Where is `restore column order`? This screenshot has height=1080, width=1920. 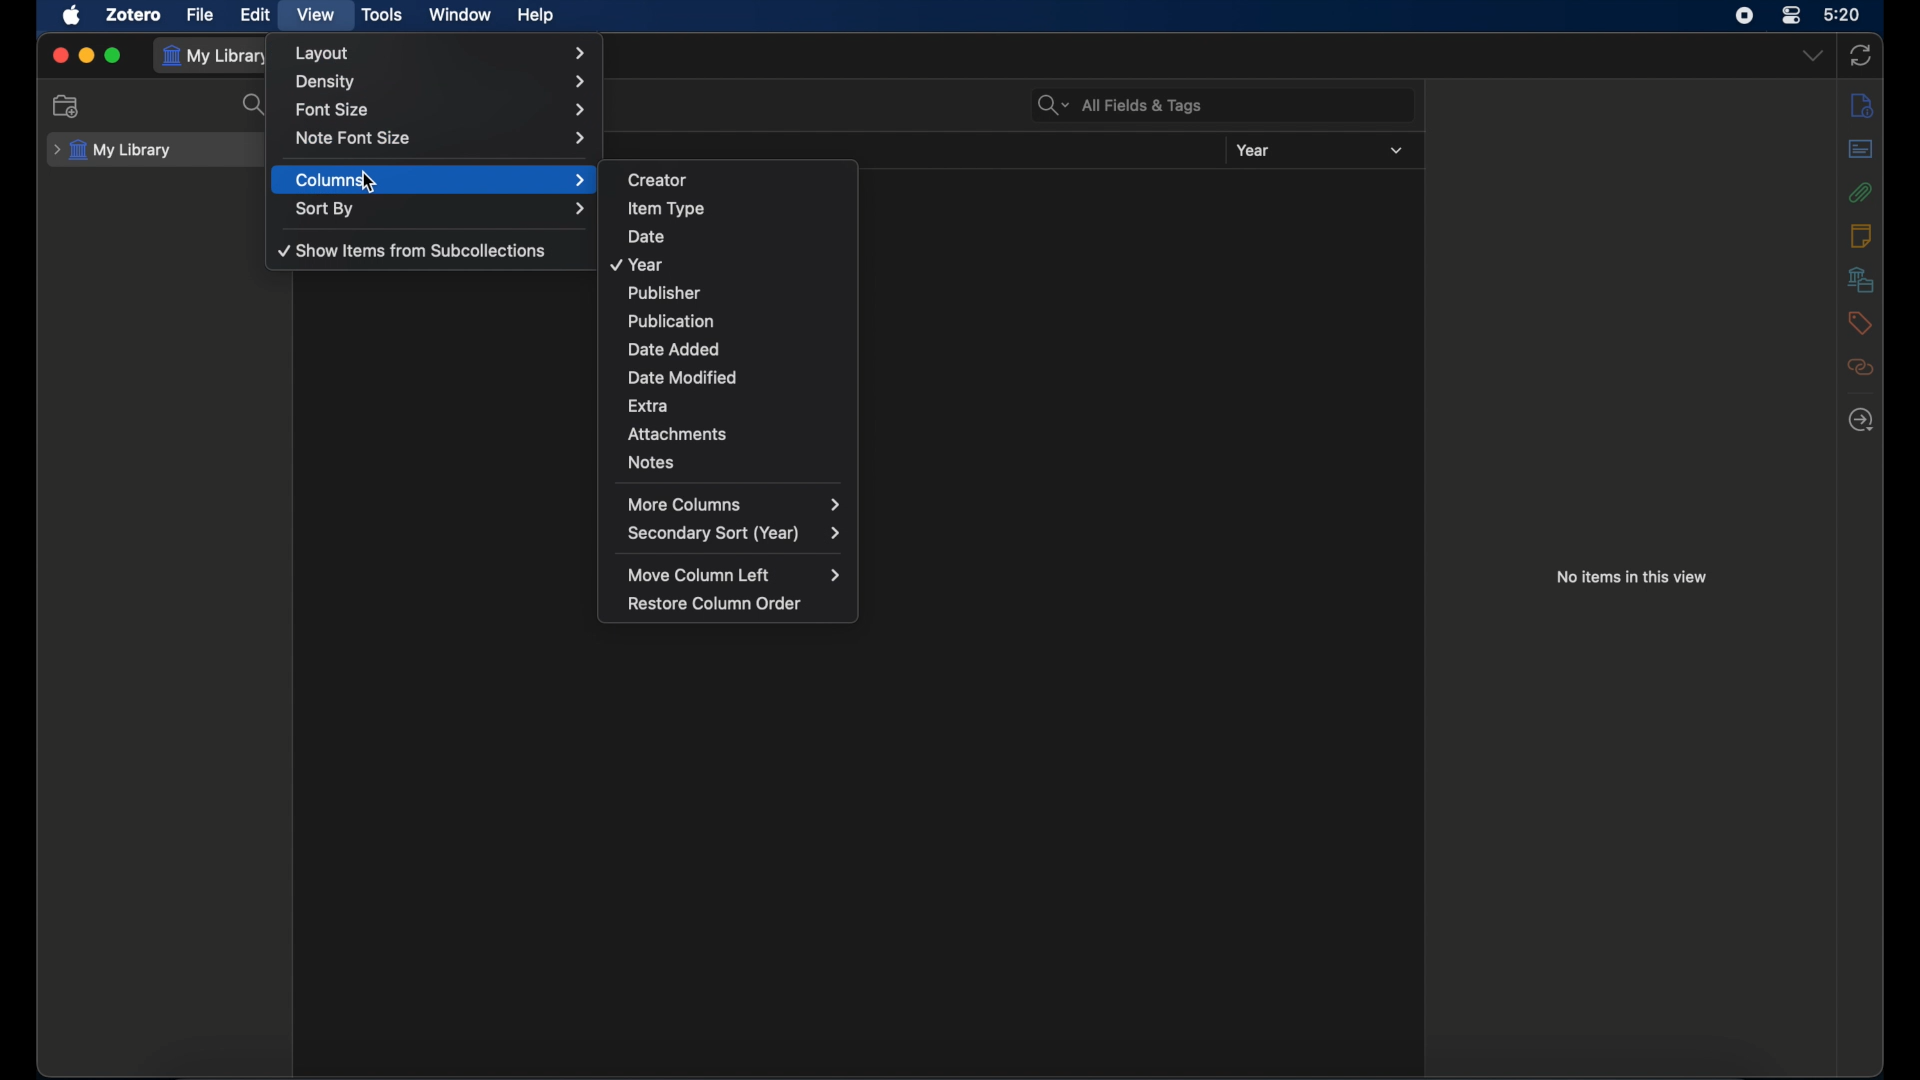 restore column order is located at coordinates (720, 603).